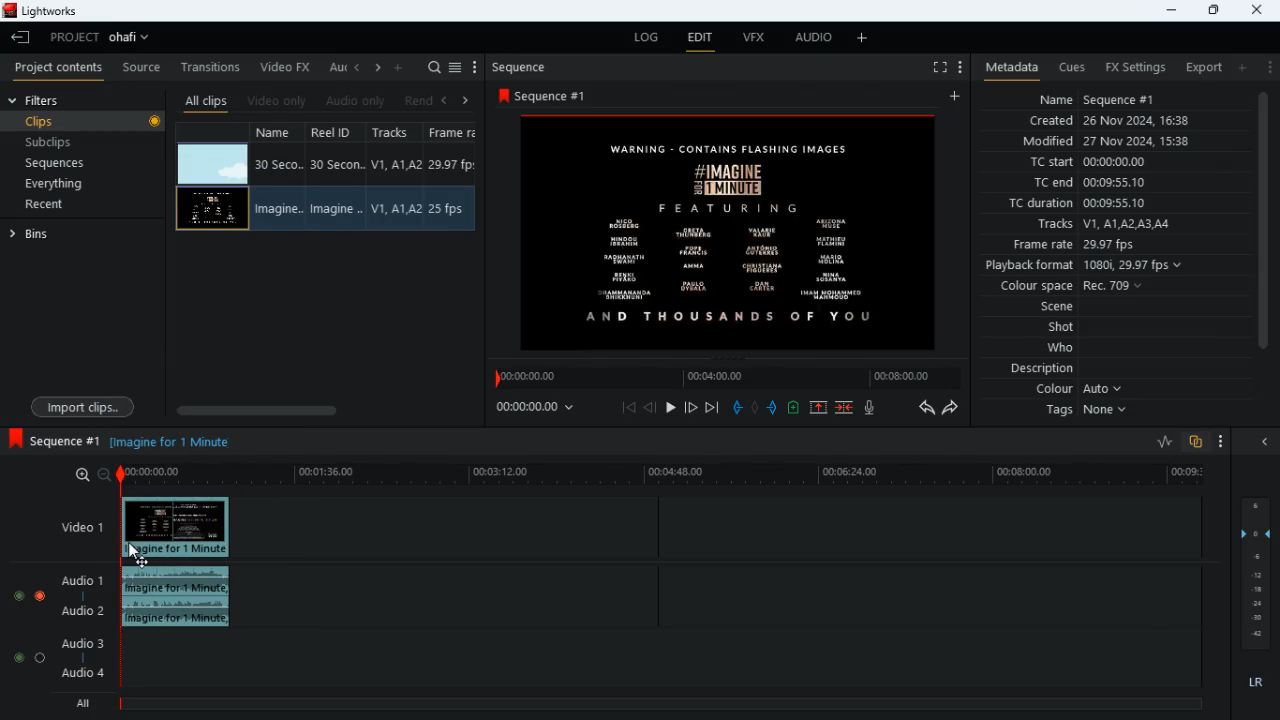  What do you see at coordinates (31, 596) in the screenshot?
I see `audio selection buttons` at bounding box center [31, 596].